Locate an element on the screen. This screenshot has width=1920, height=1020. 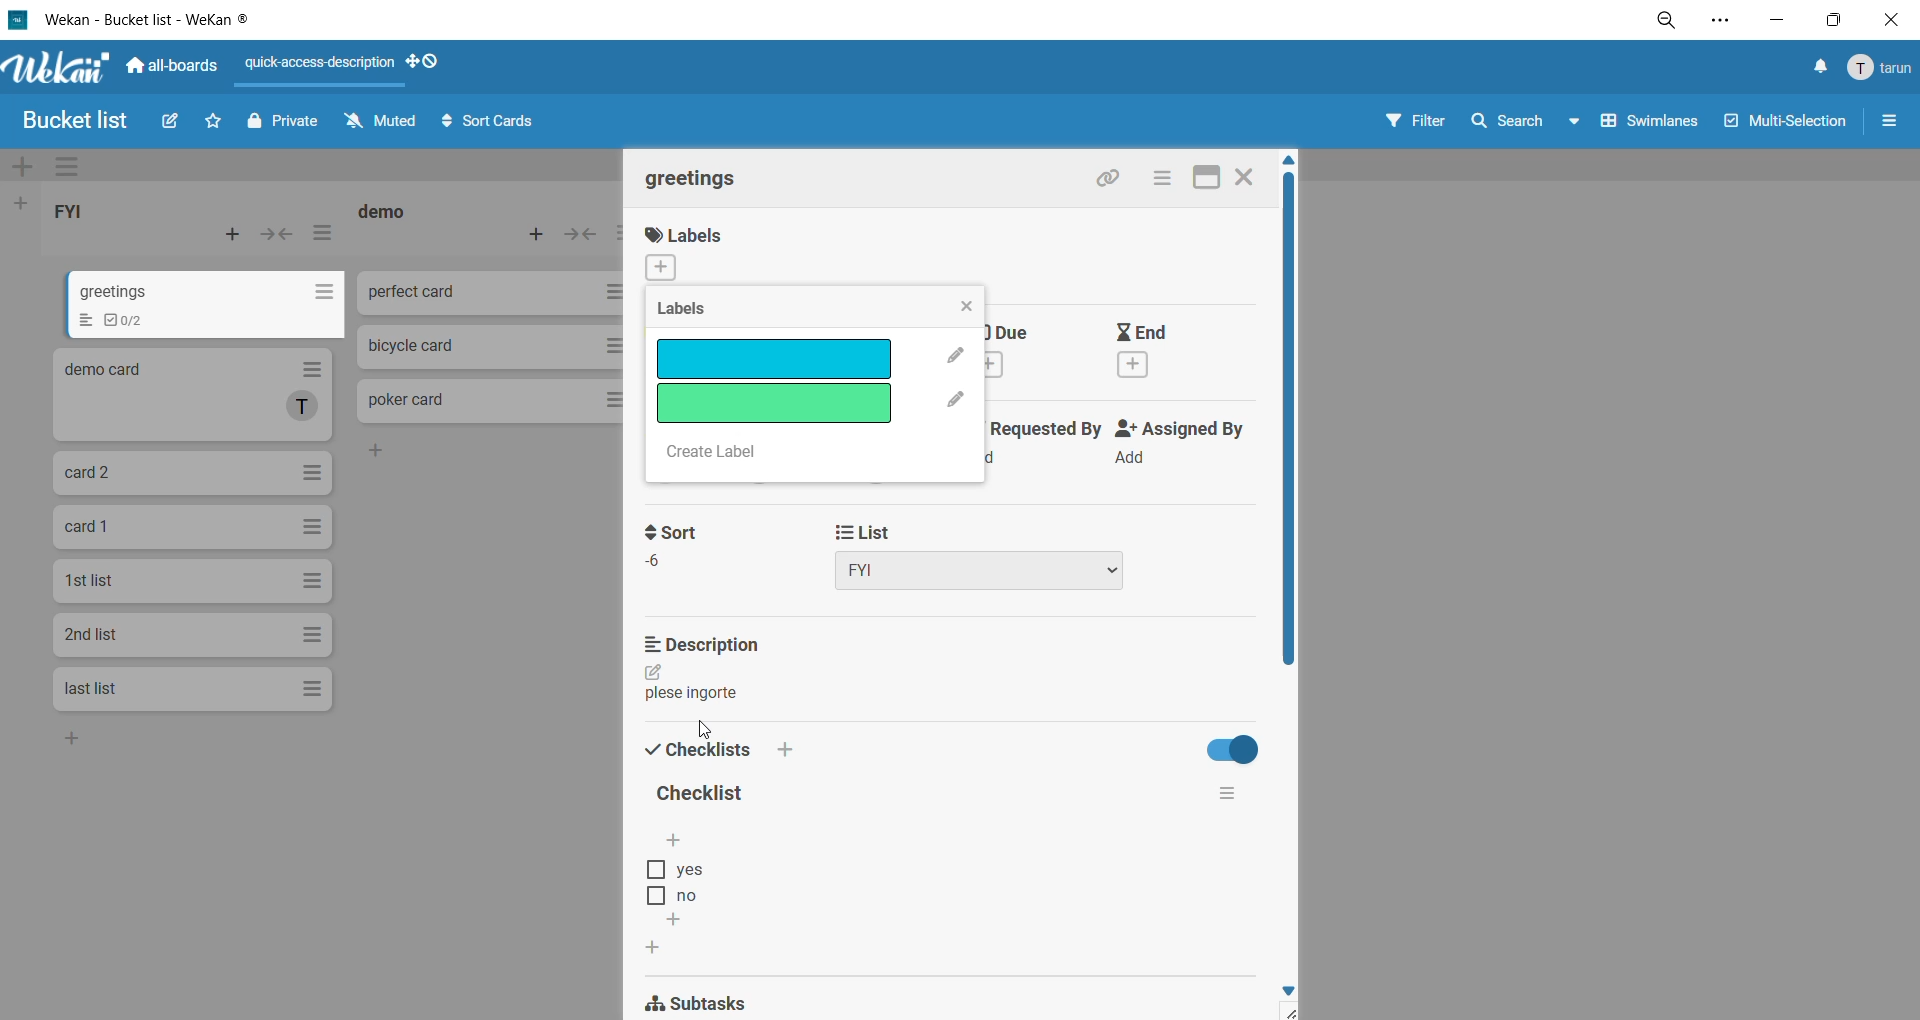
labels is located at coordinates (694, 311).